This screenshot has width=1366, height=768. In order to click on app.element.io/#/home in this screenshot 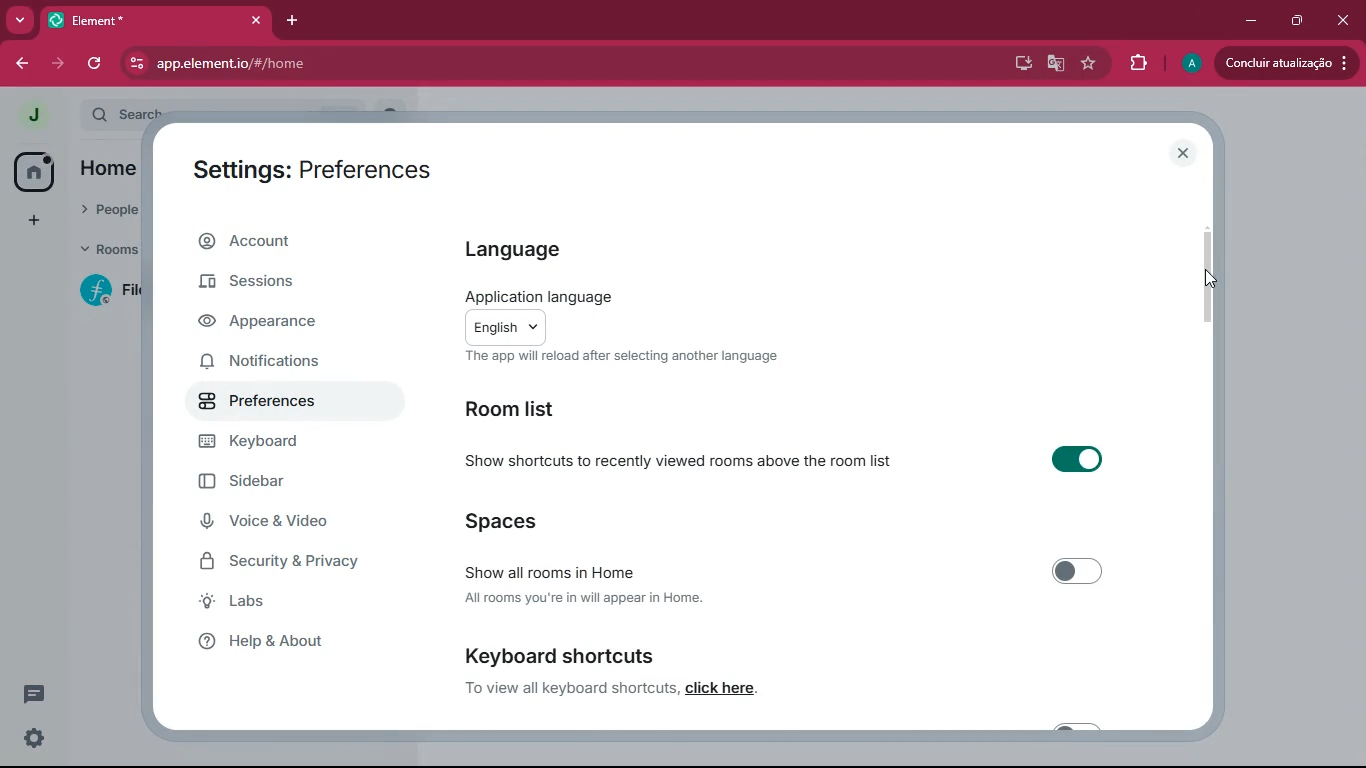, I will do `click(289, 63)`.